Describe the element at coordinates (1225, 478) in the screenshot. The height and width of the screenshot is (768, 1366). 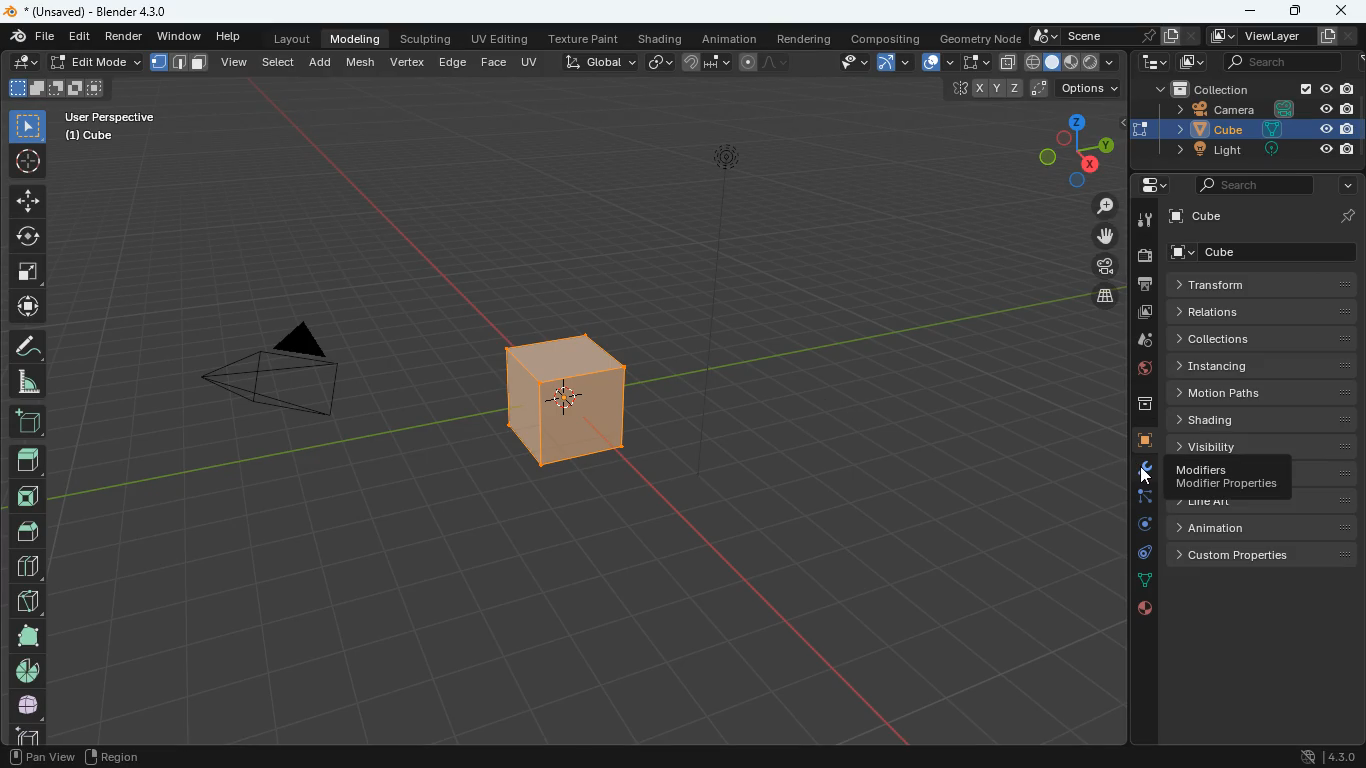
I see `modifiers` at that location.